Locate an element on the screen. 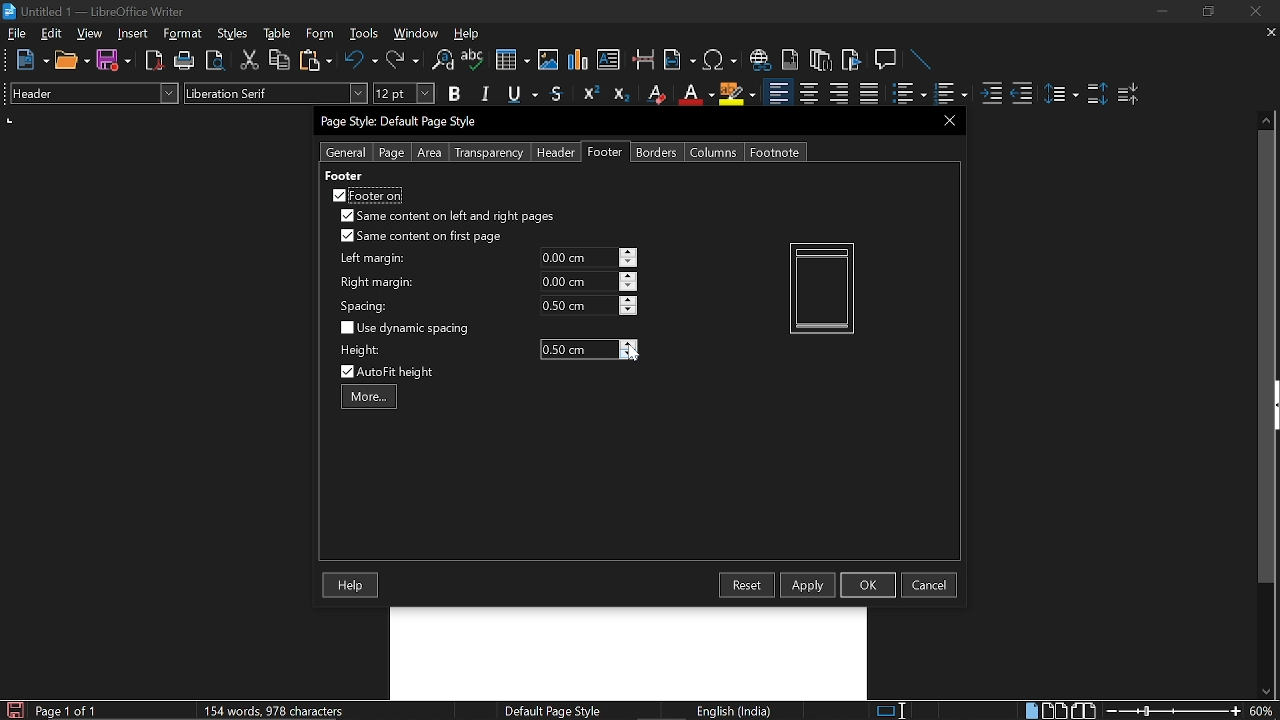 Image resolution: width=1280 pixels, height=720 pixels. Header is located at coordinates (552, 153).